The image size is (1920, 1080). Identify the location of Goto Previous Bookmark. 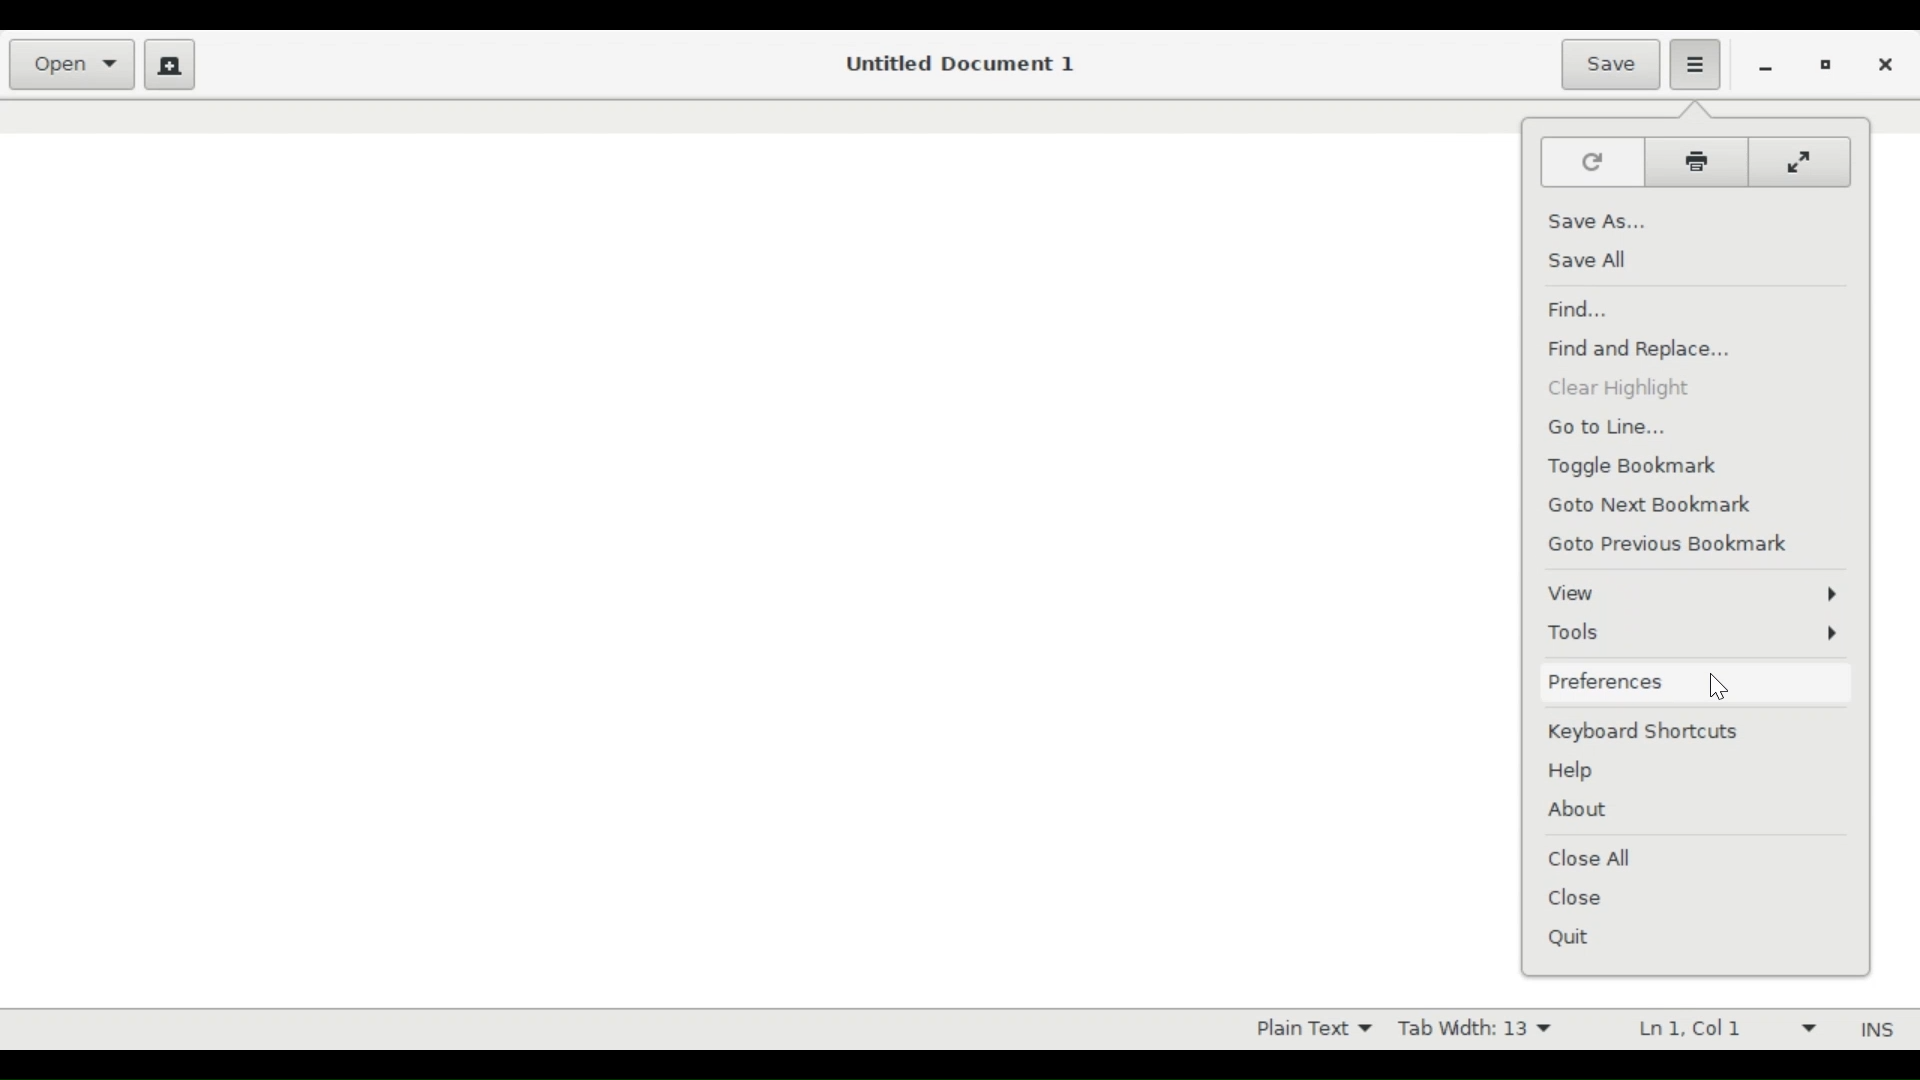
(1681, 546).